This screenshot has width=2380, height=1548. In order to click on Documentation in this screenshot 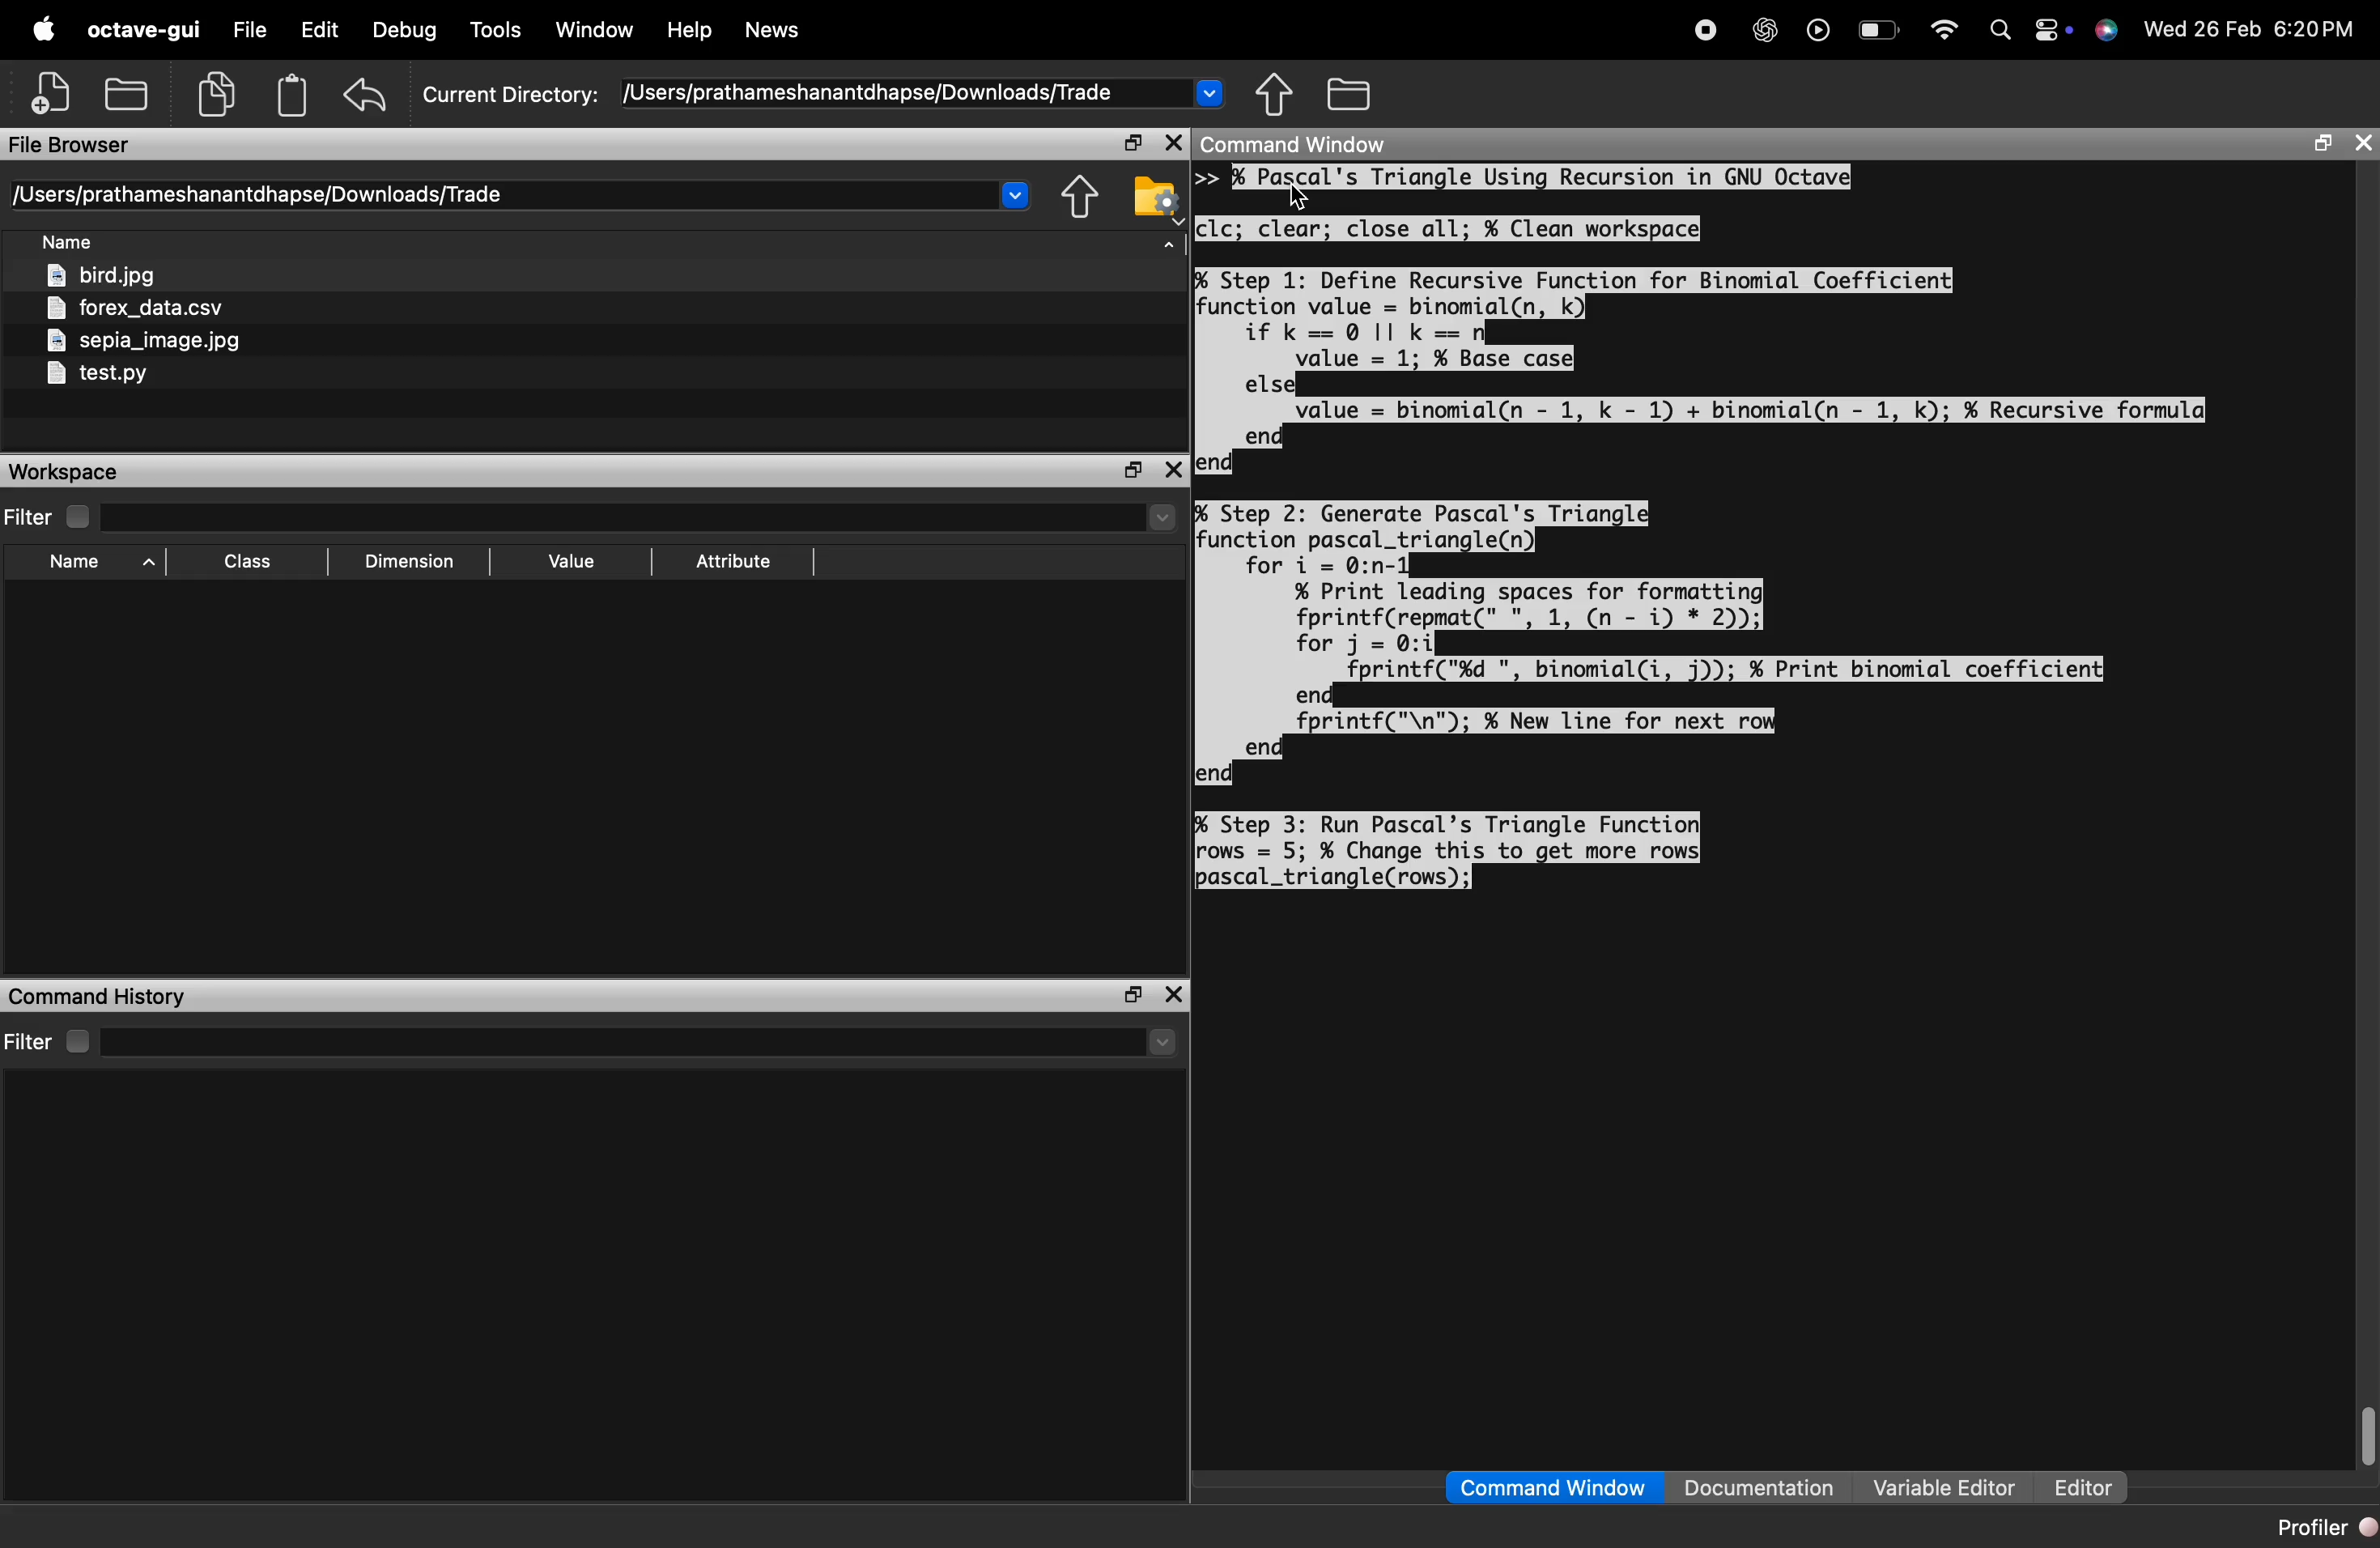, I will do `click(1758, 1486)`.